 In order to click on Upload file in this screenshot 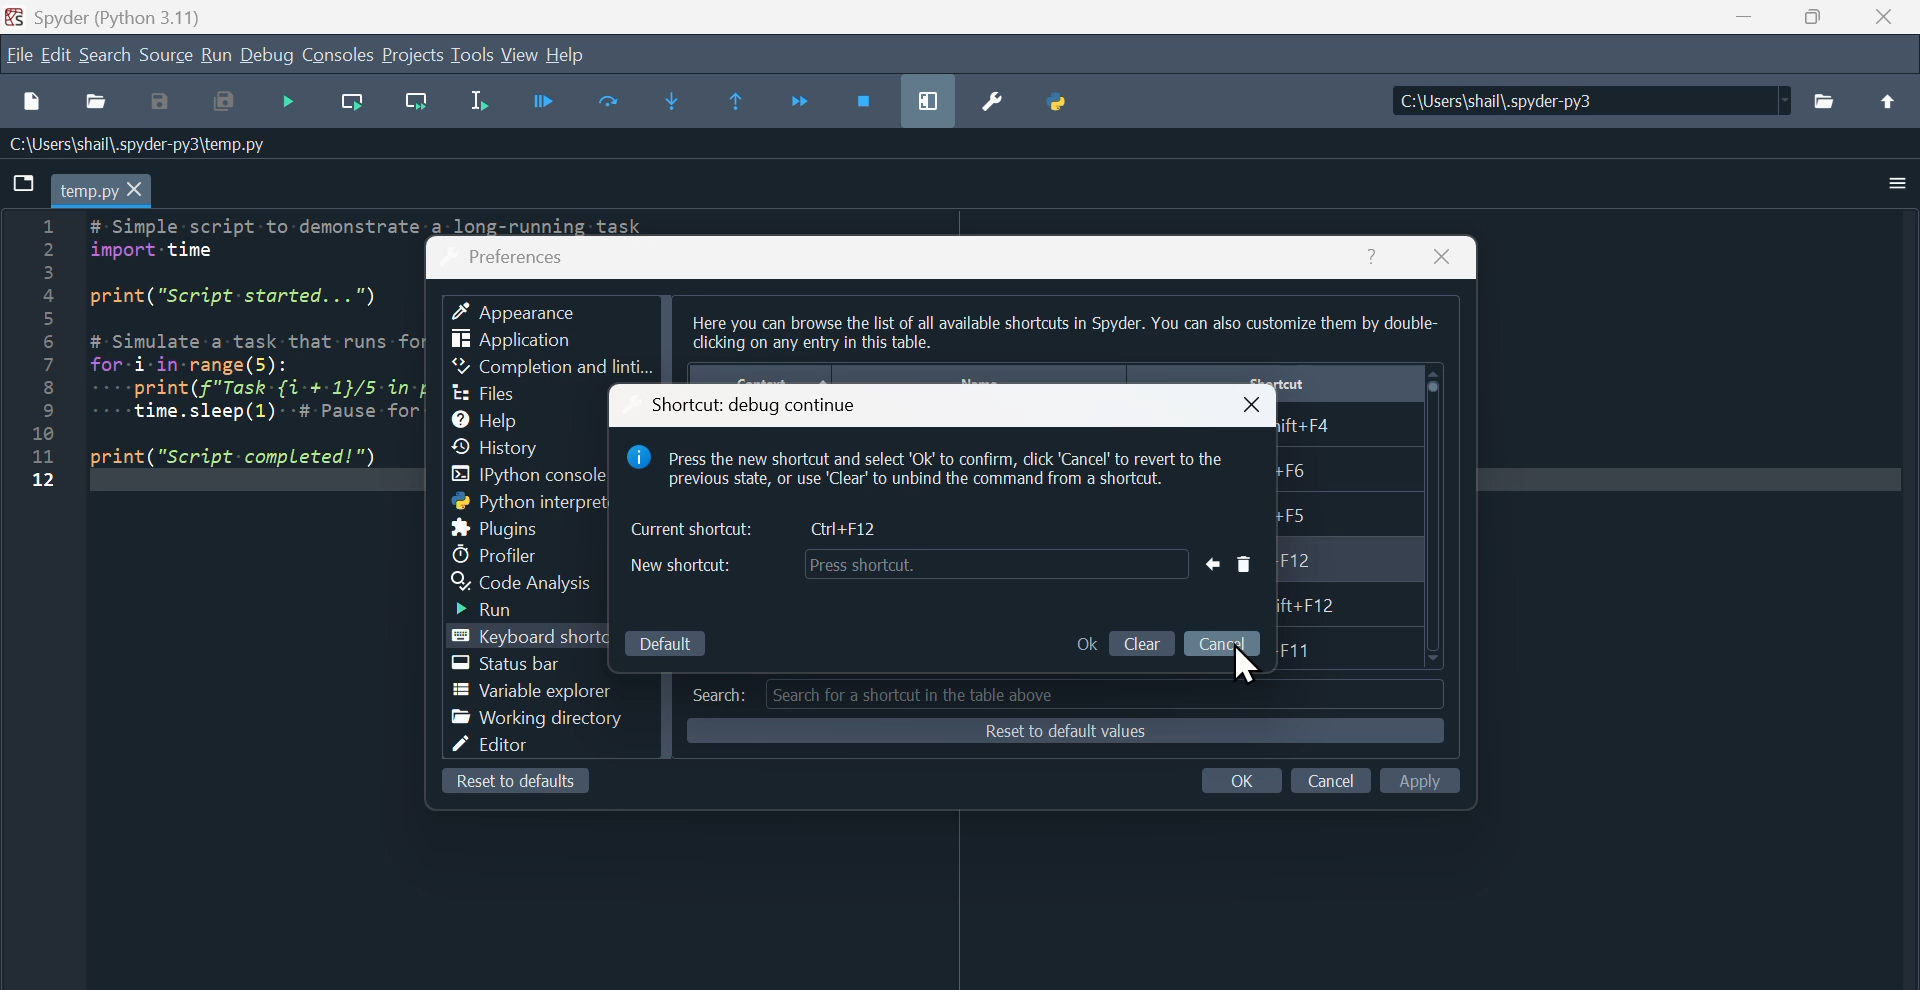, I will do `click(1895, 100)`.